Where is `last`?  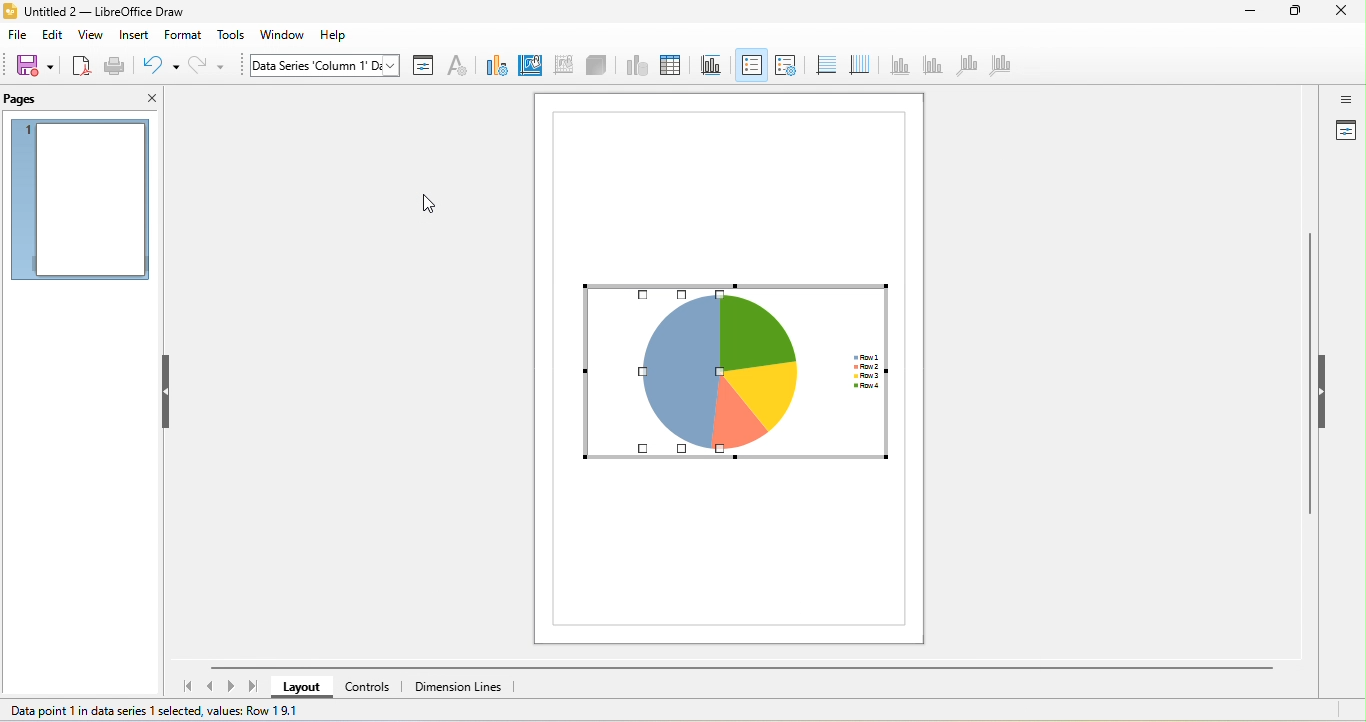
last is located at coordinates (253, 685).